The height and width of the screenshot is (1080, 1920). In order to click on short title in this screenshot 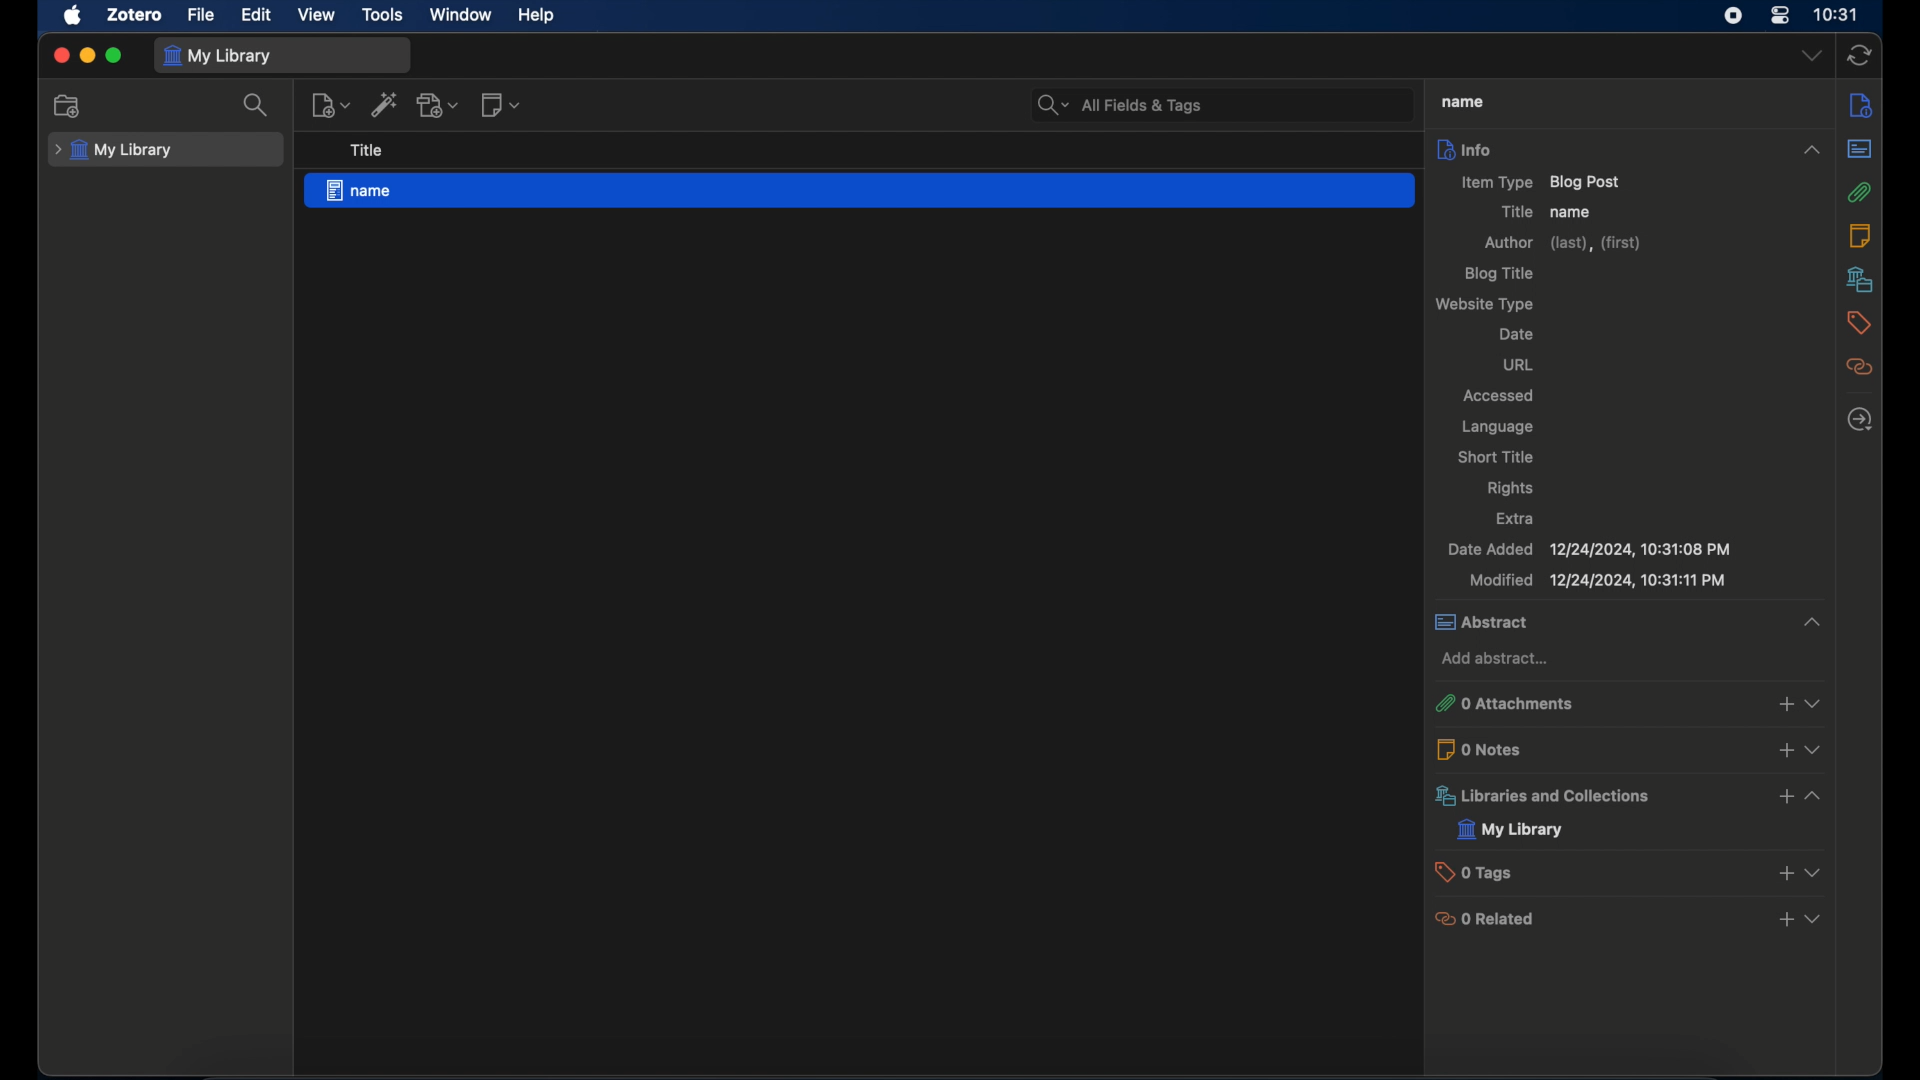, I will do `click(1495, 455)`.